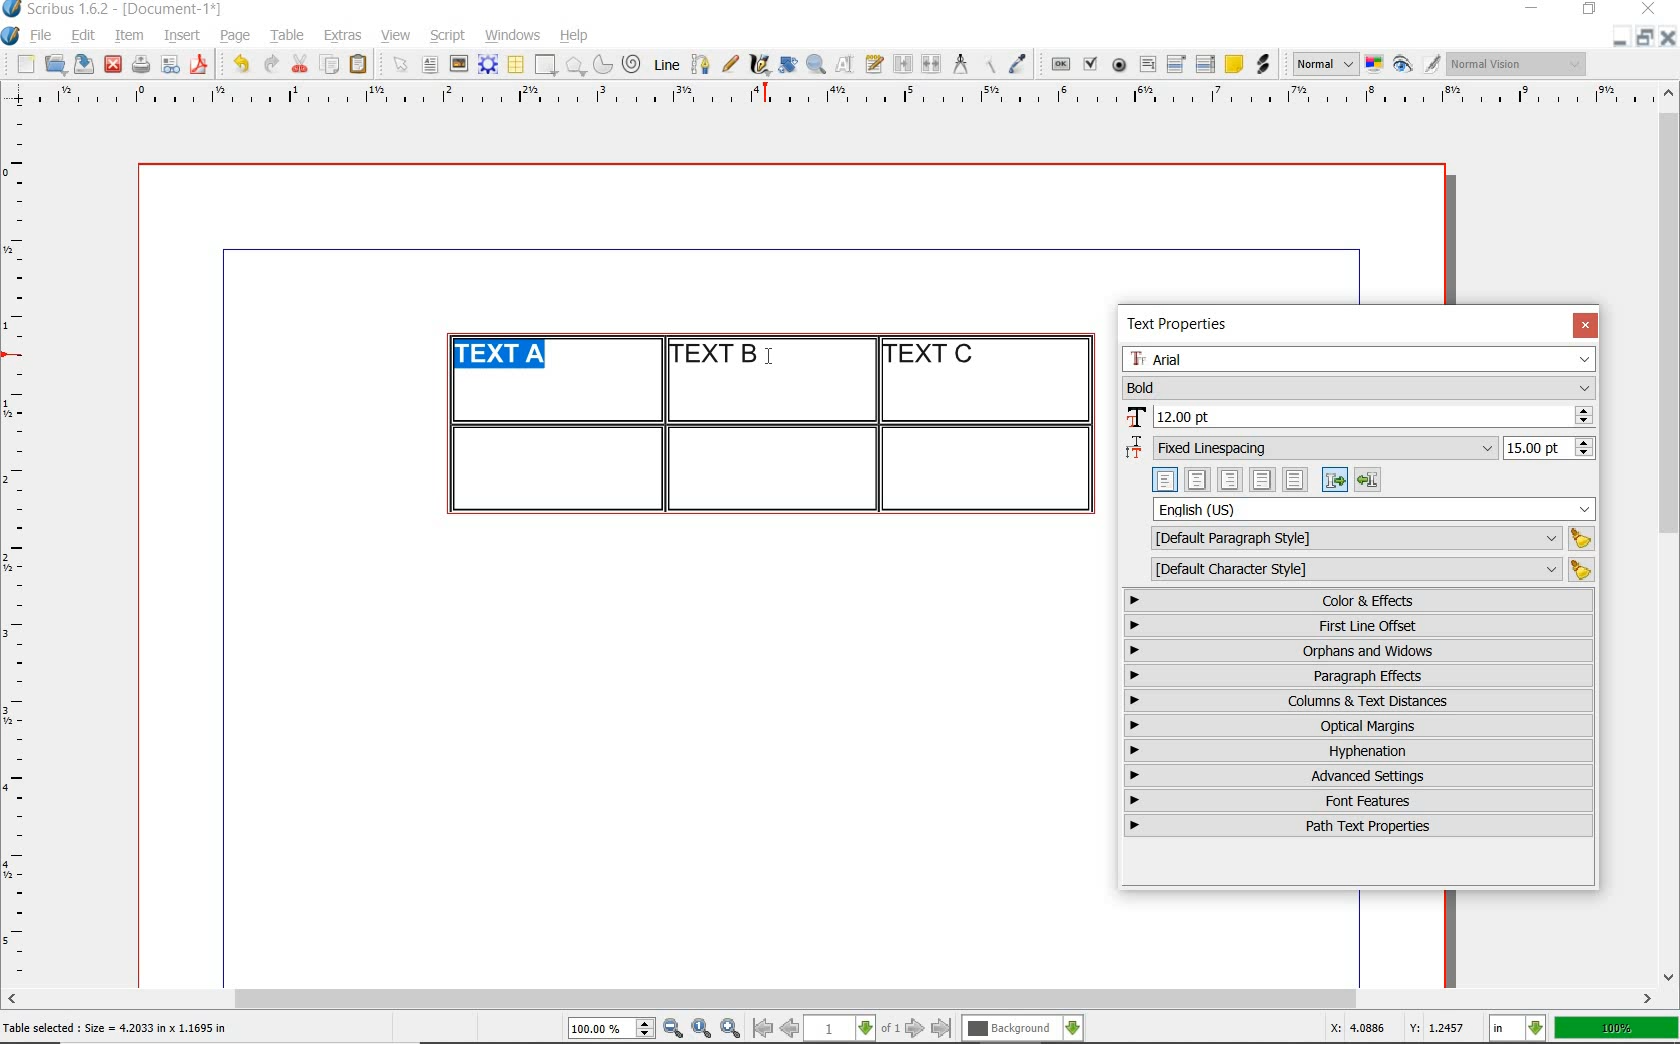 This screenshot has height=1044, width=1680. I want to click on system logo, so click(12, 36).